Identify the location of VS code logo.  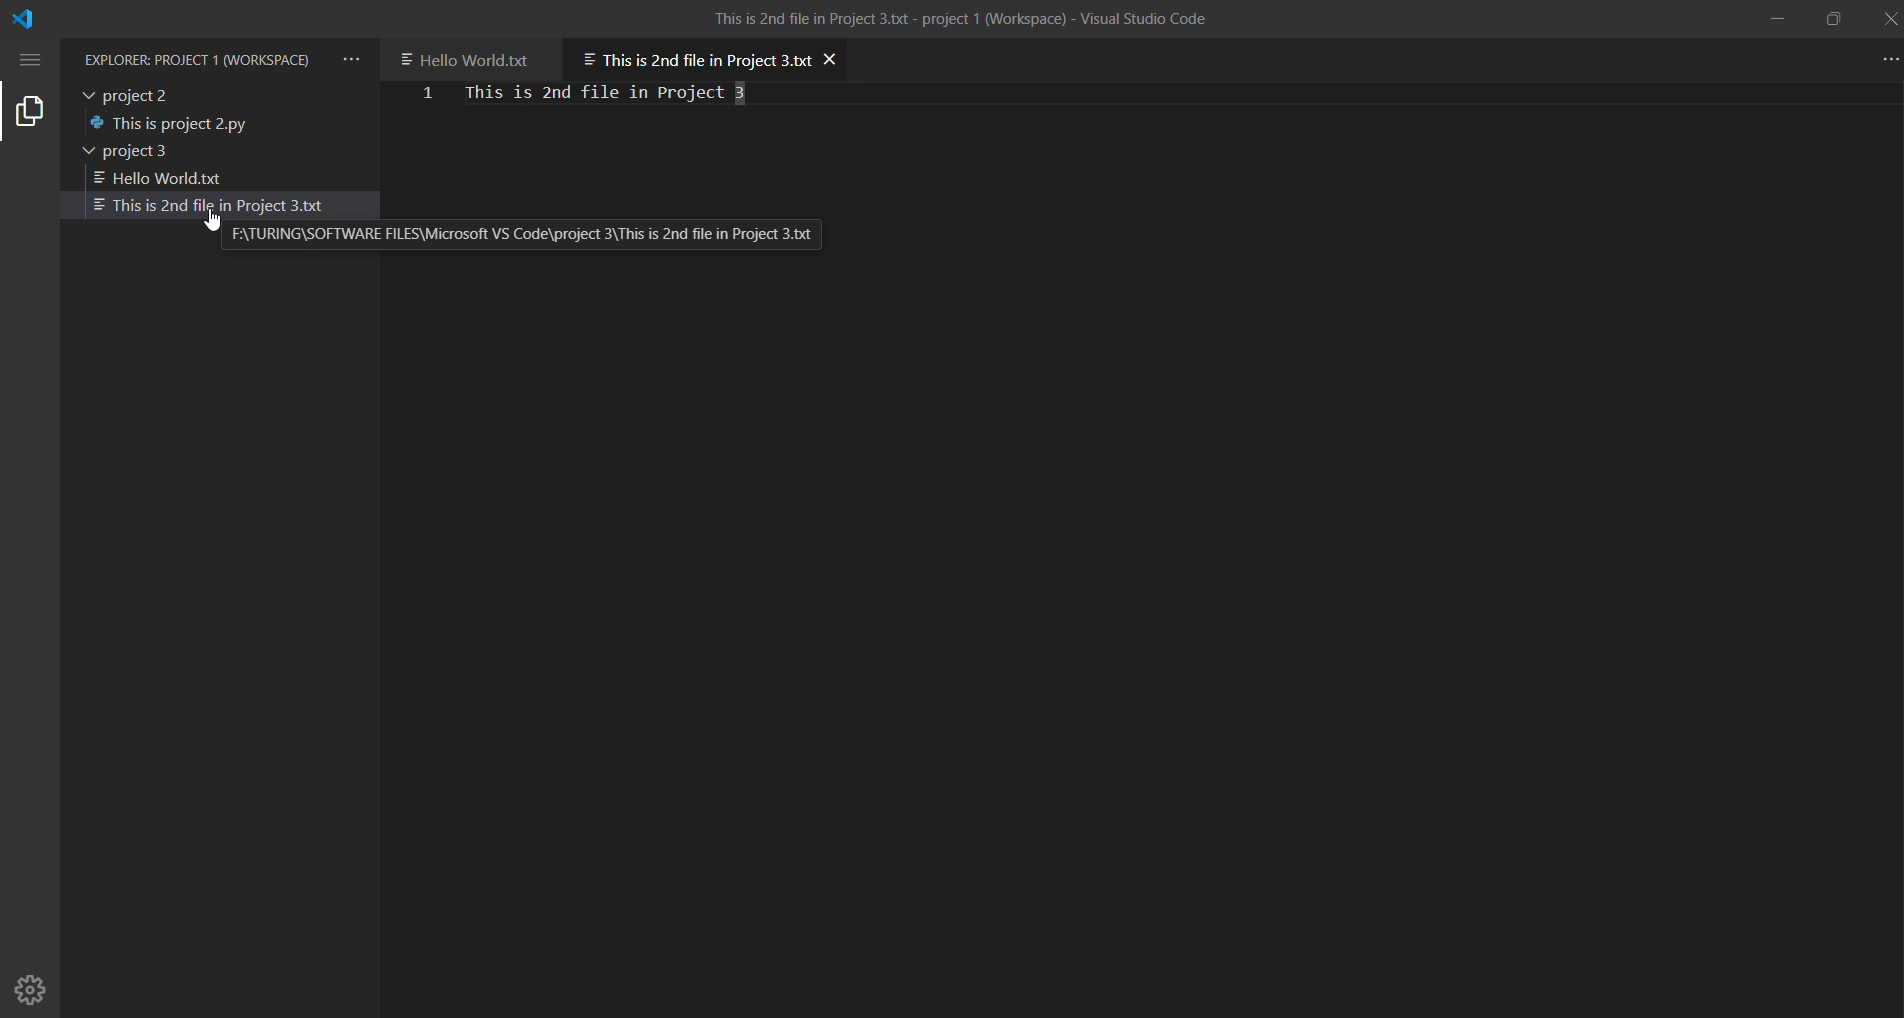
(28, 21).